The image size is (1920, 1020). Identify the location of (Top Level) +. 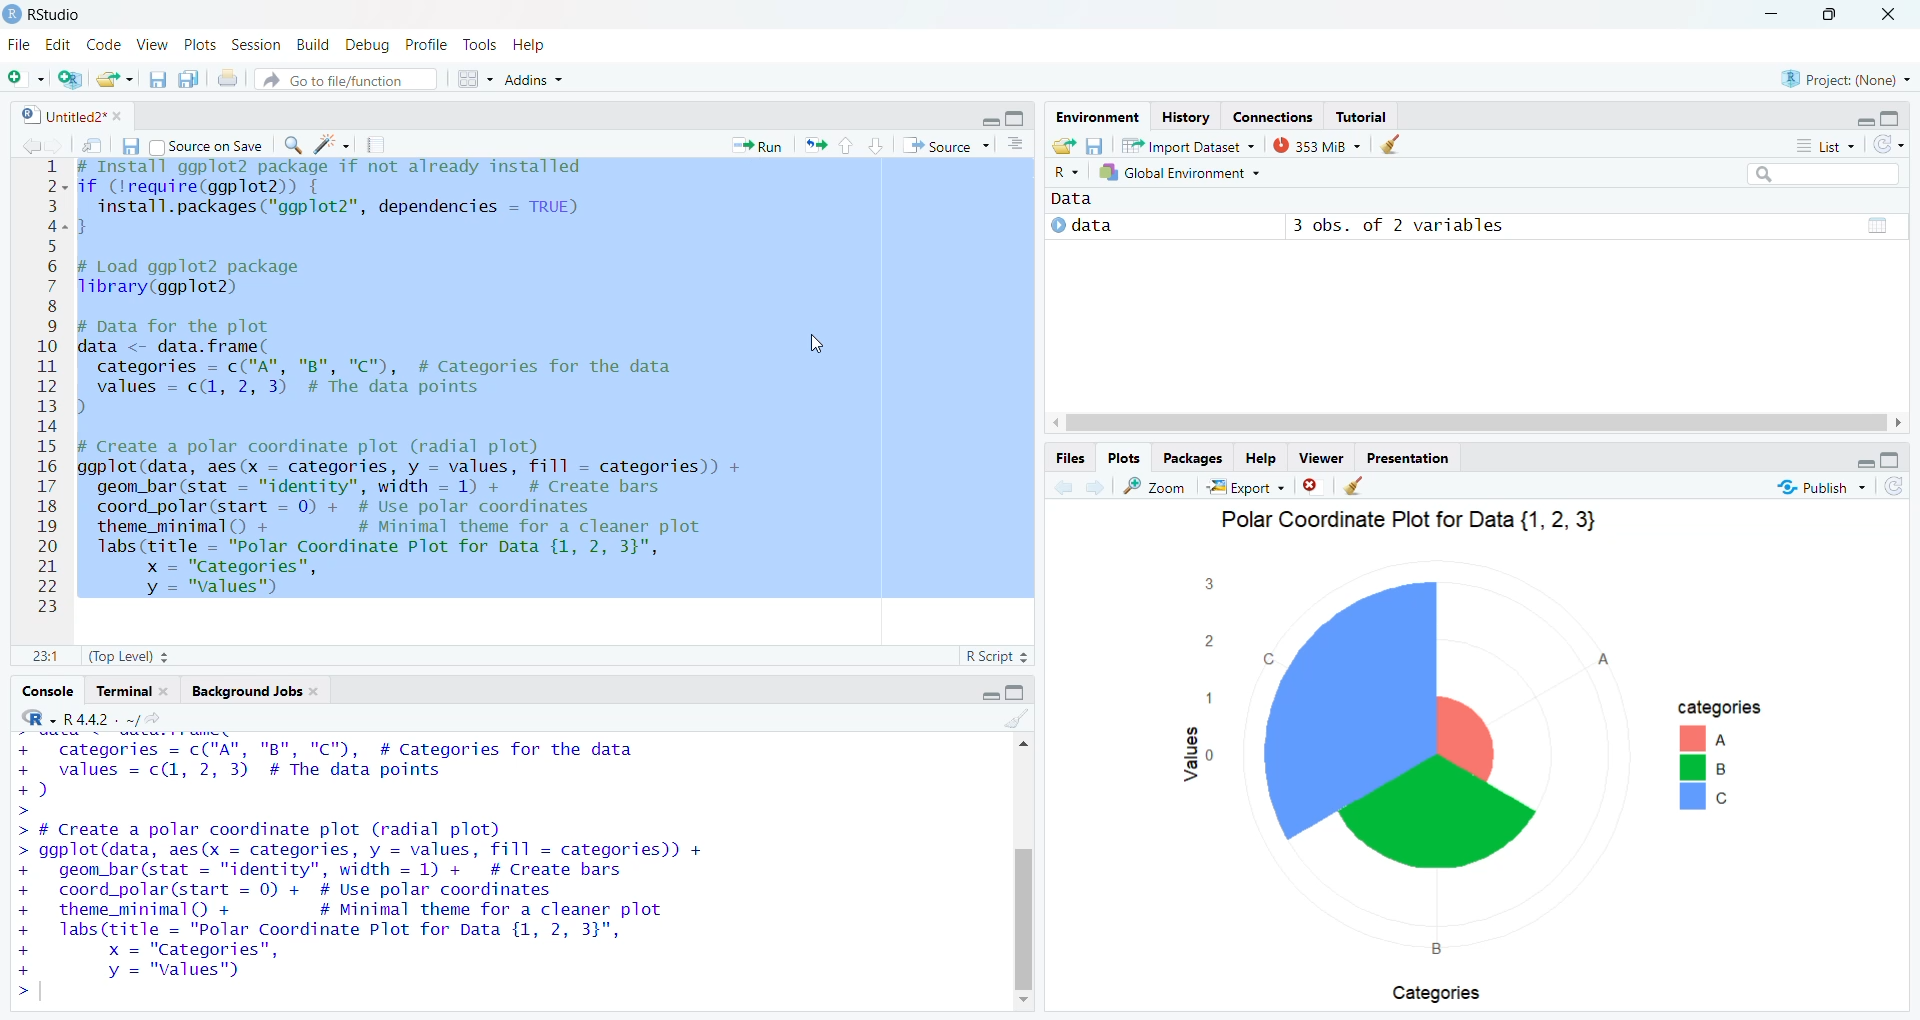
(131, 658).